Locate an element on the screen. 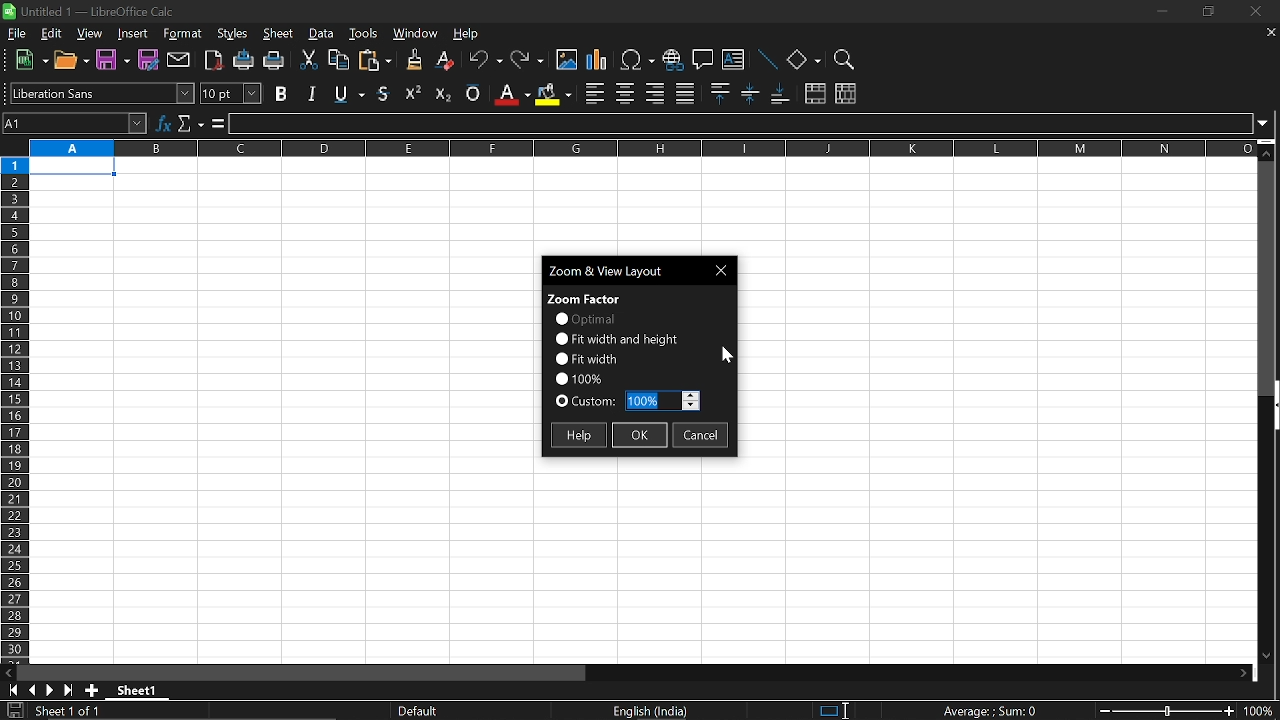 Image resolution: width=1280 pixels, height=720 pixels. align bottom is located at coordinates (782, 95).